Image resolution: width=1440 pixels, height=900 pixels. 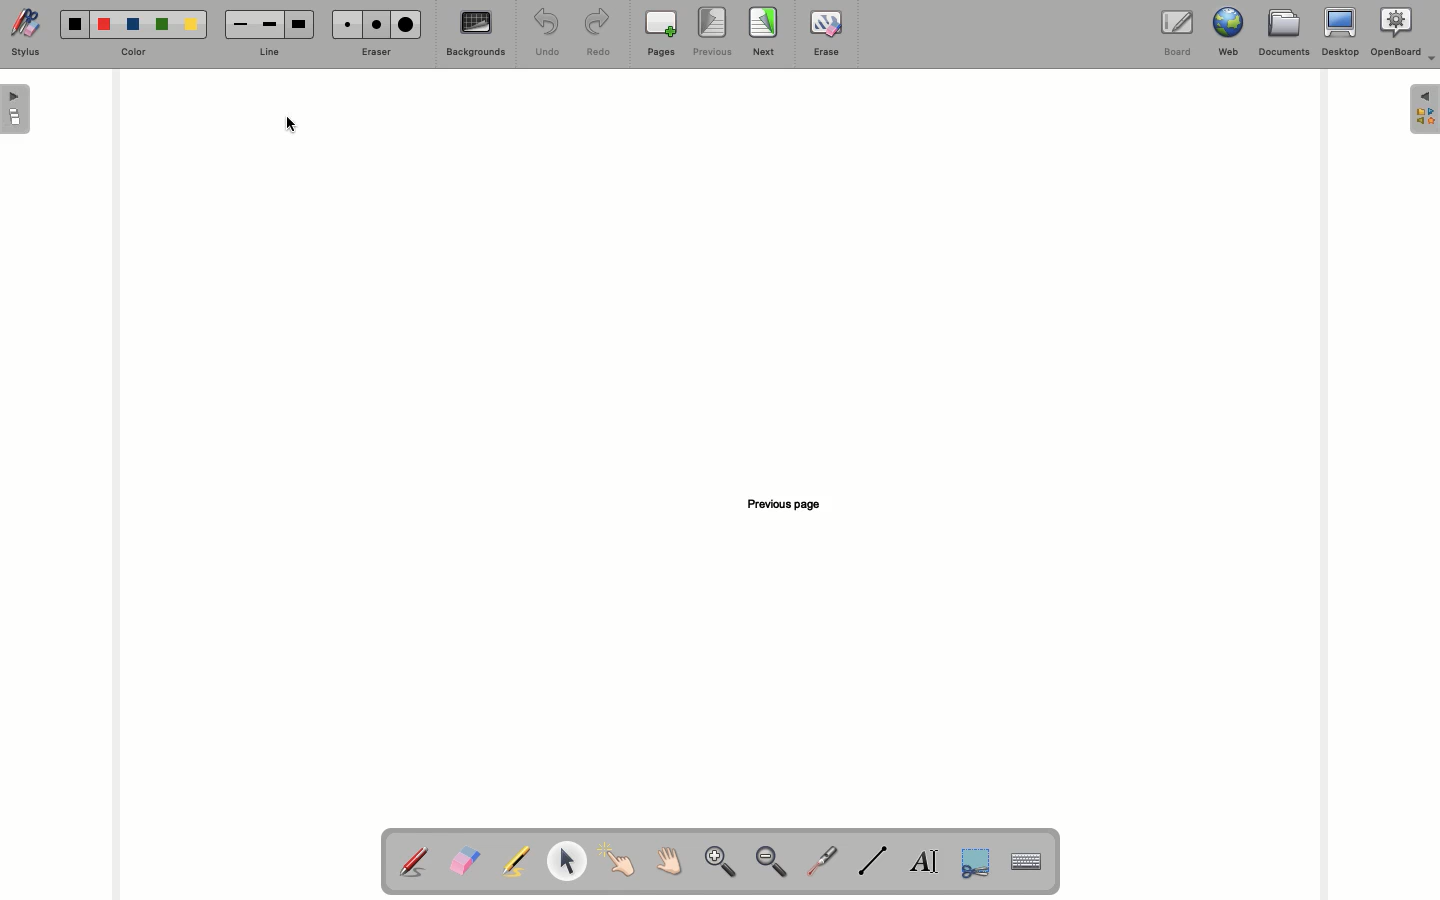 I want to click on Highlight, so click(x=512, y=861).